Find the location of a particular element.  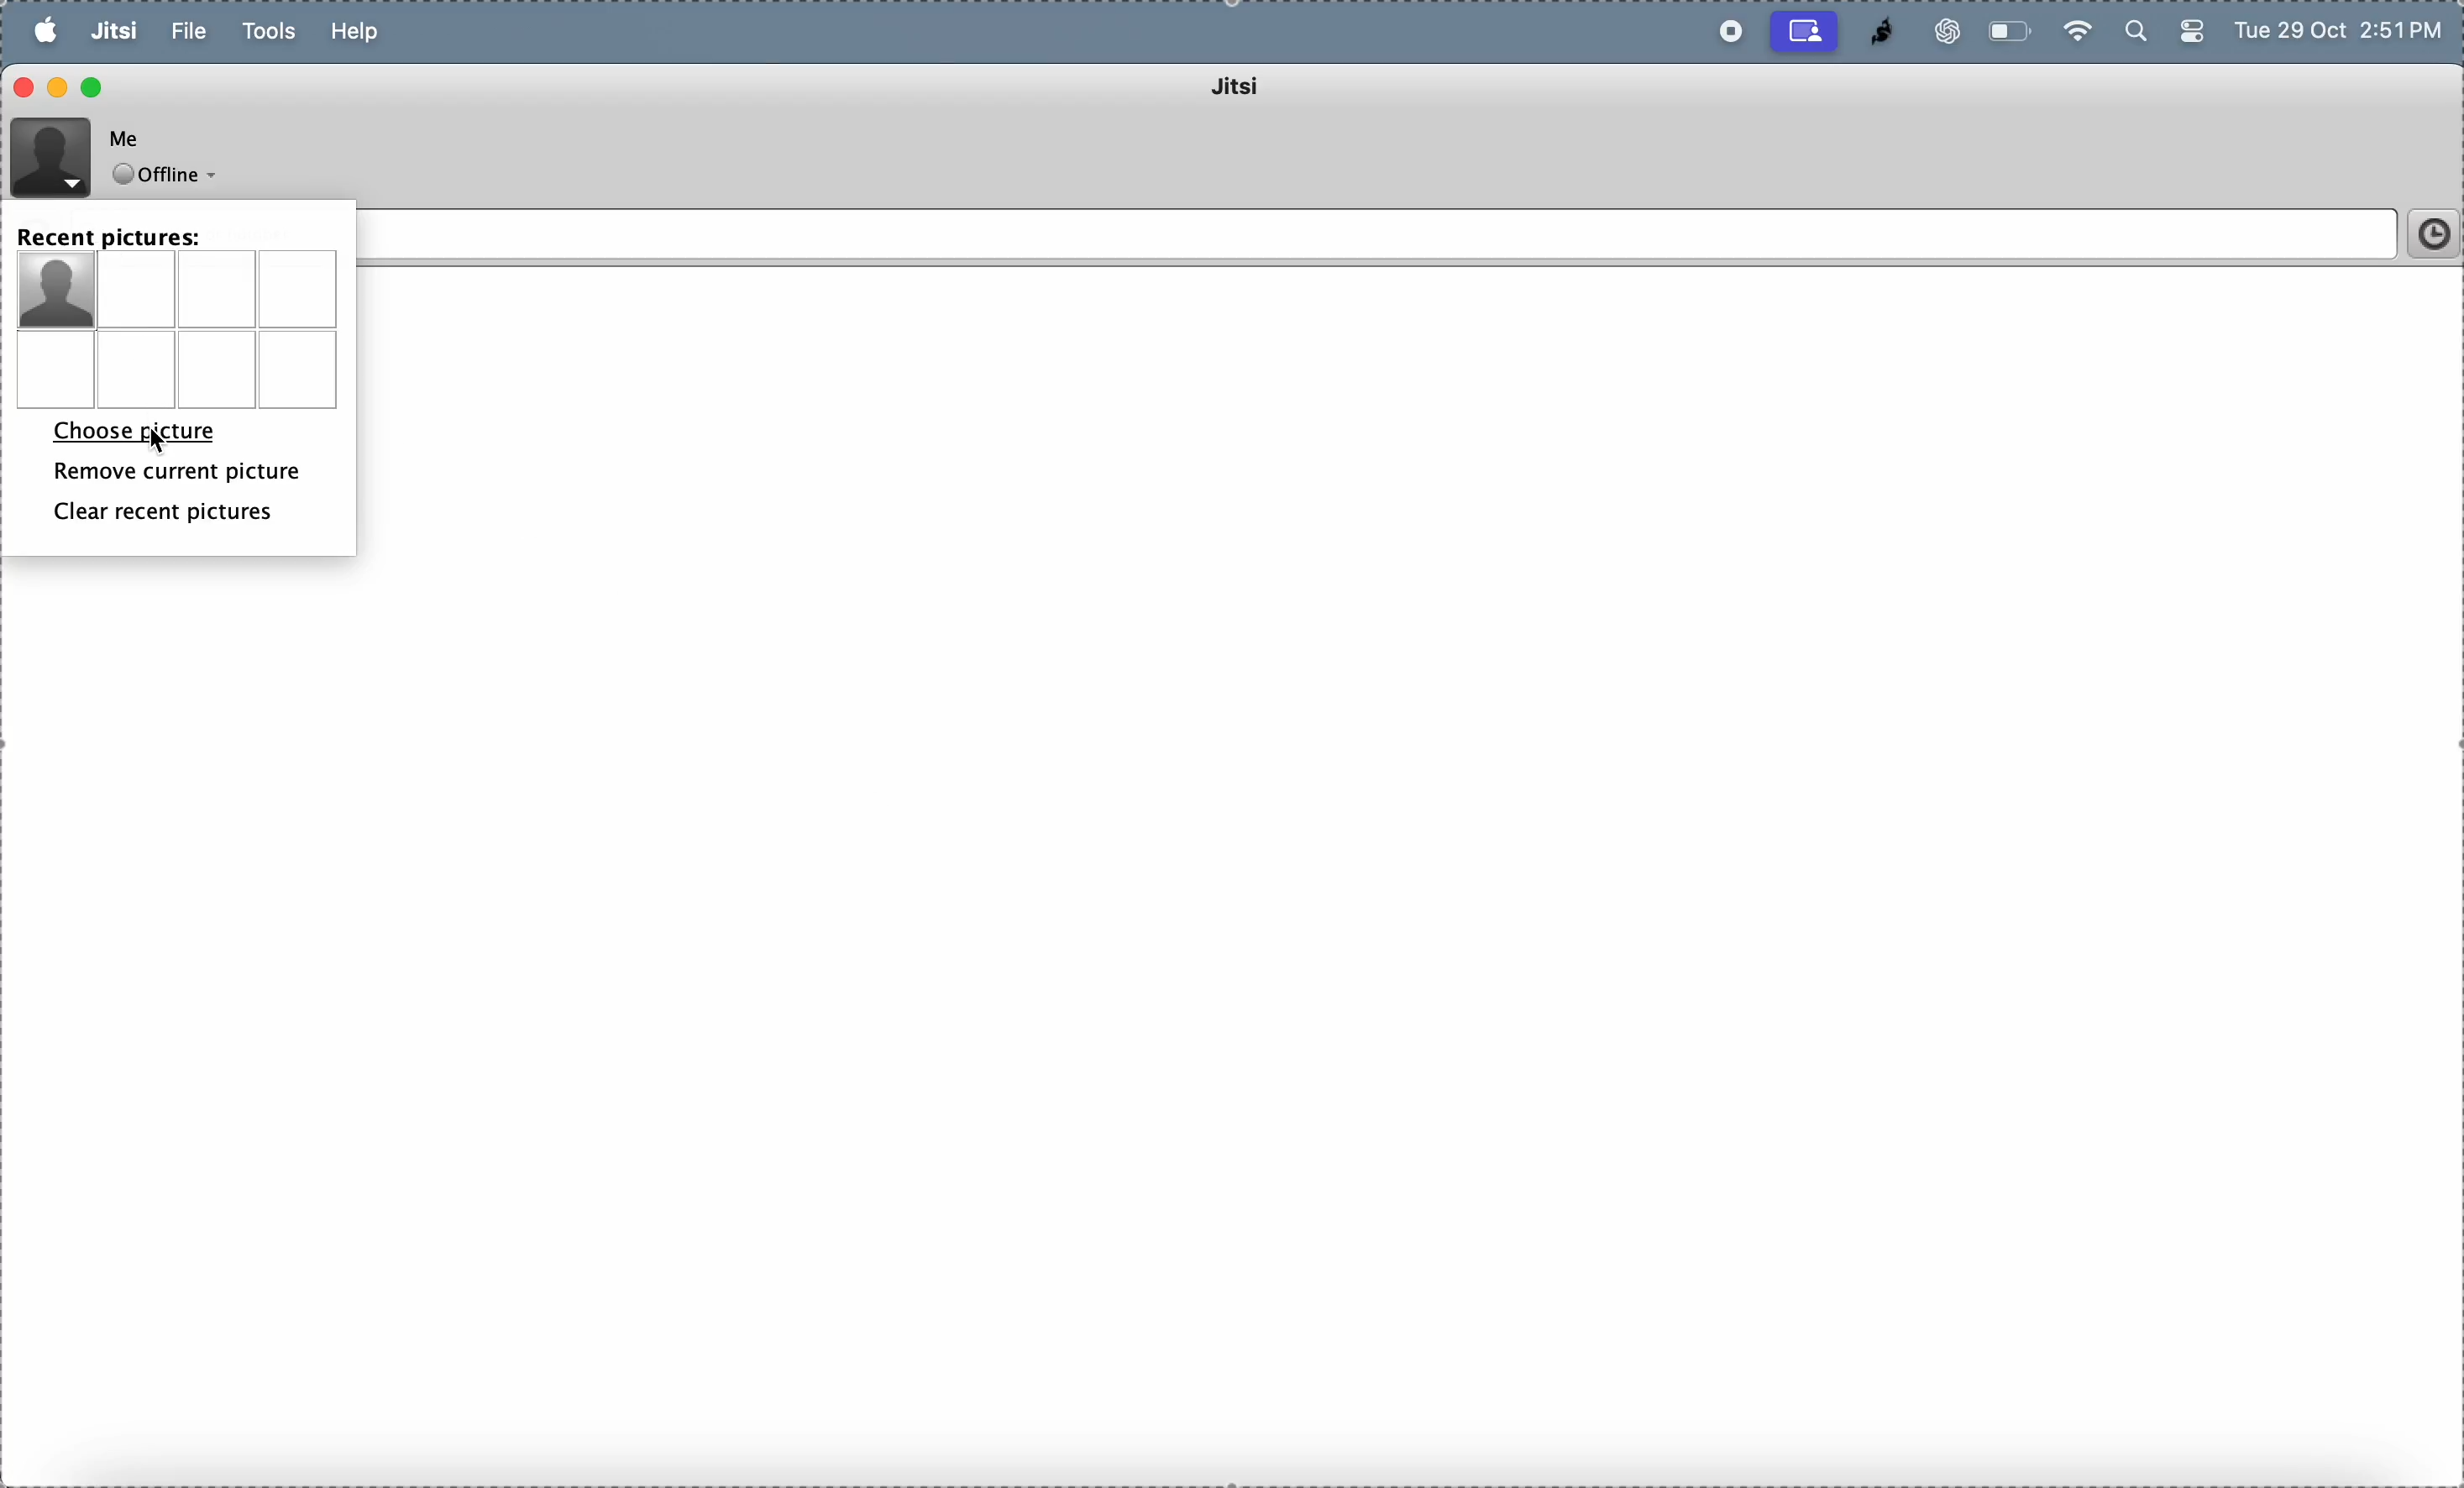

maximize is located at coordinates (94, 85).